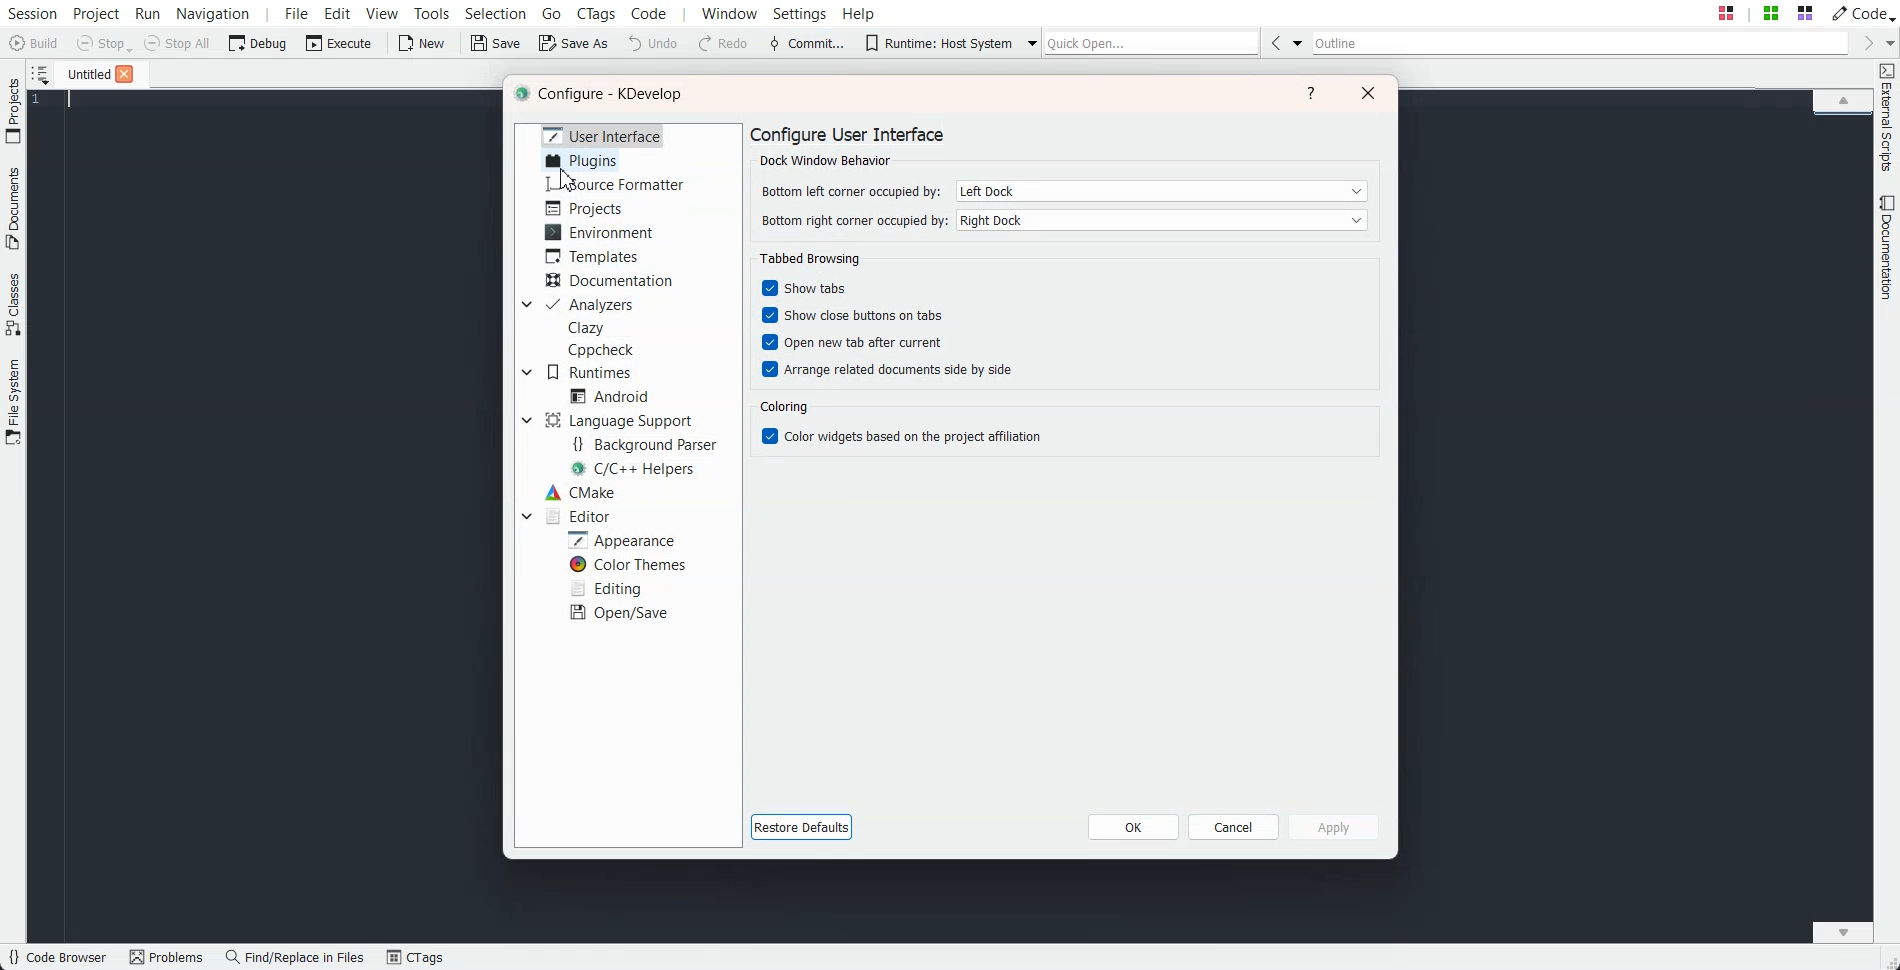 This screenshot has width=1900, height=970. Describe the element at coordinates (1332, 826) in the screenshot. I see `Apply` at that location.